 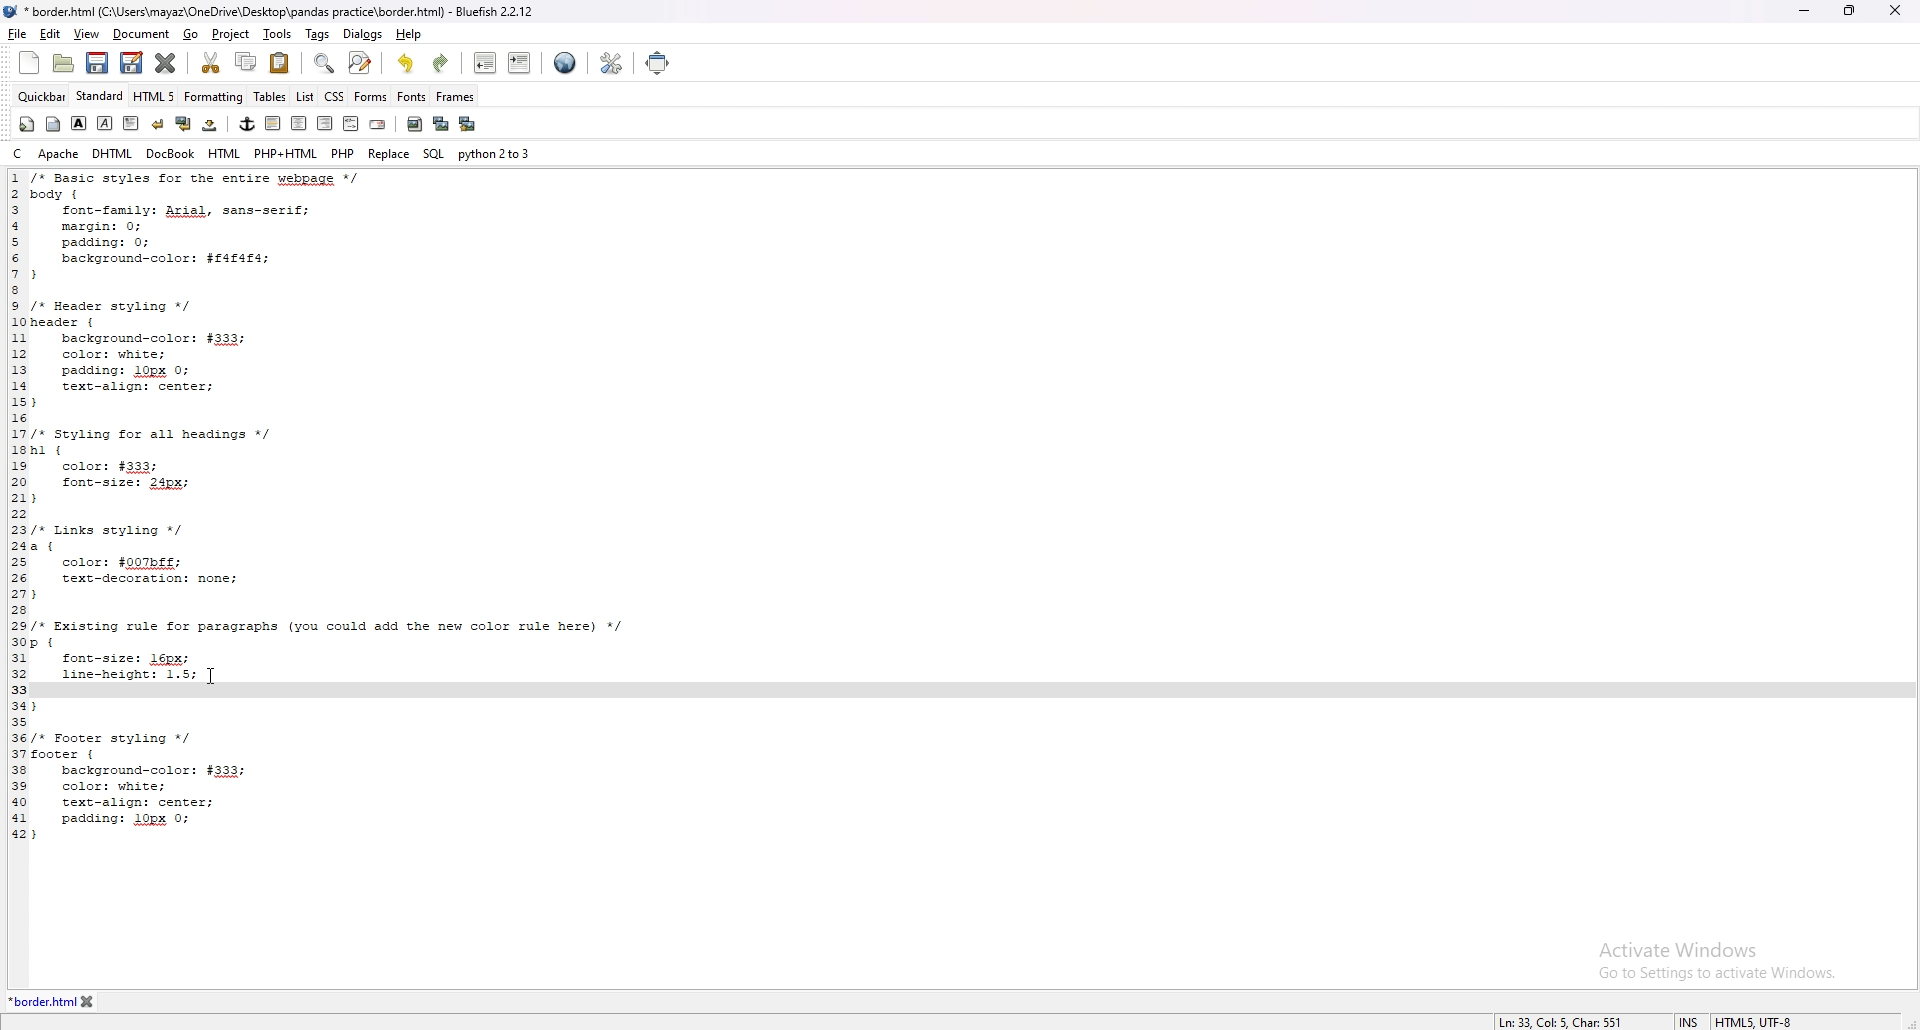 I want to click on close tab, so click(x=116, y=1001).